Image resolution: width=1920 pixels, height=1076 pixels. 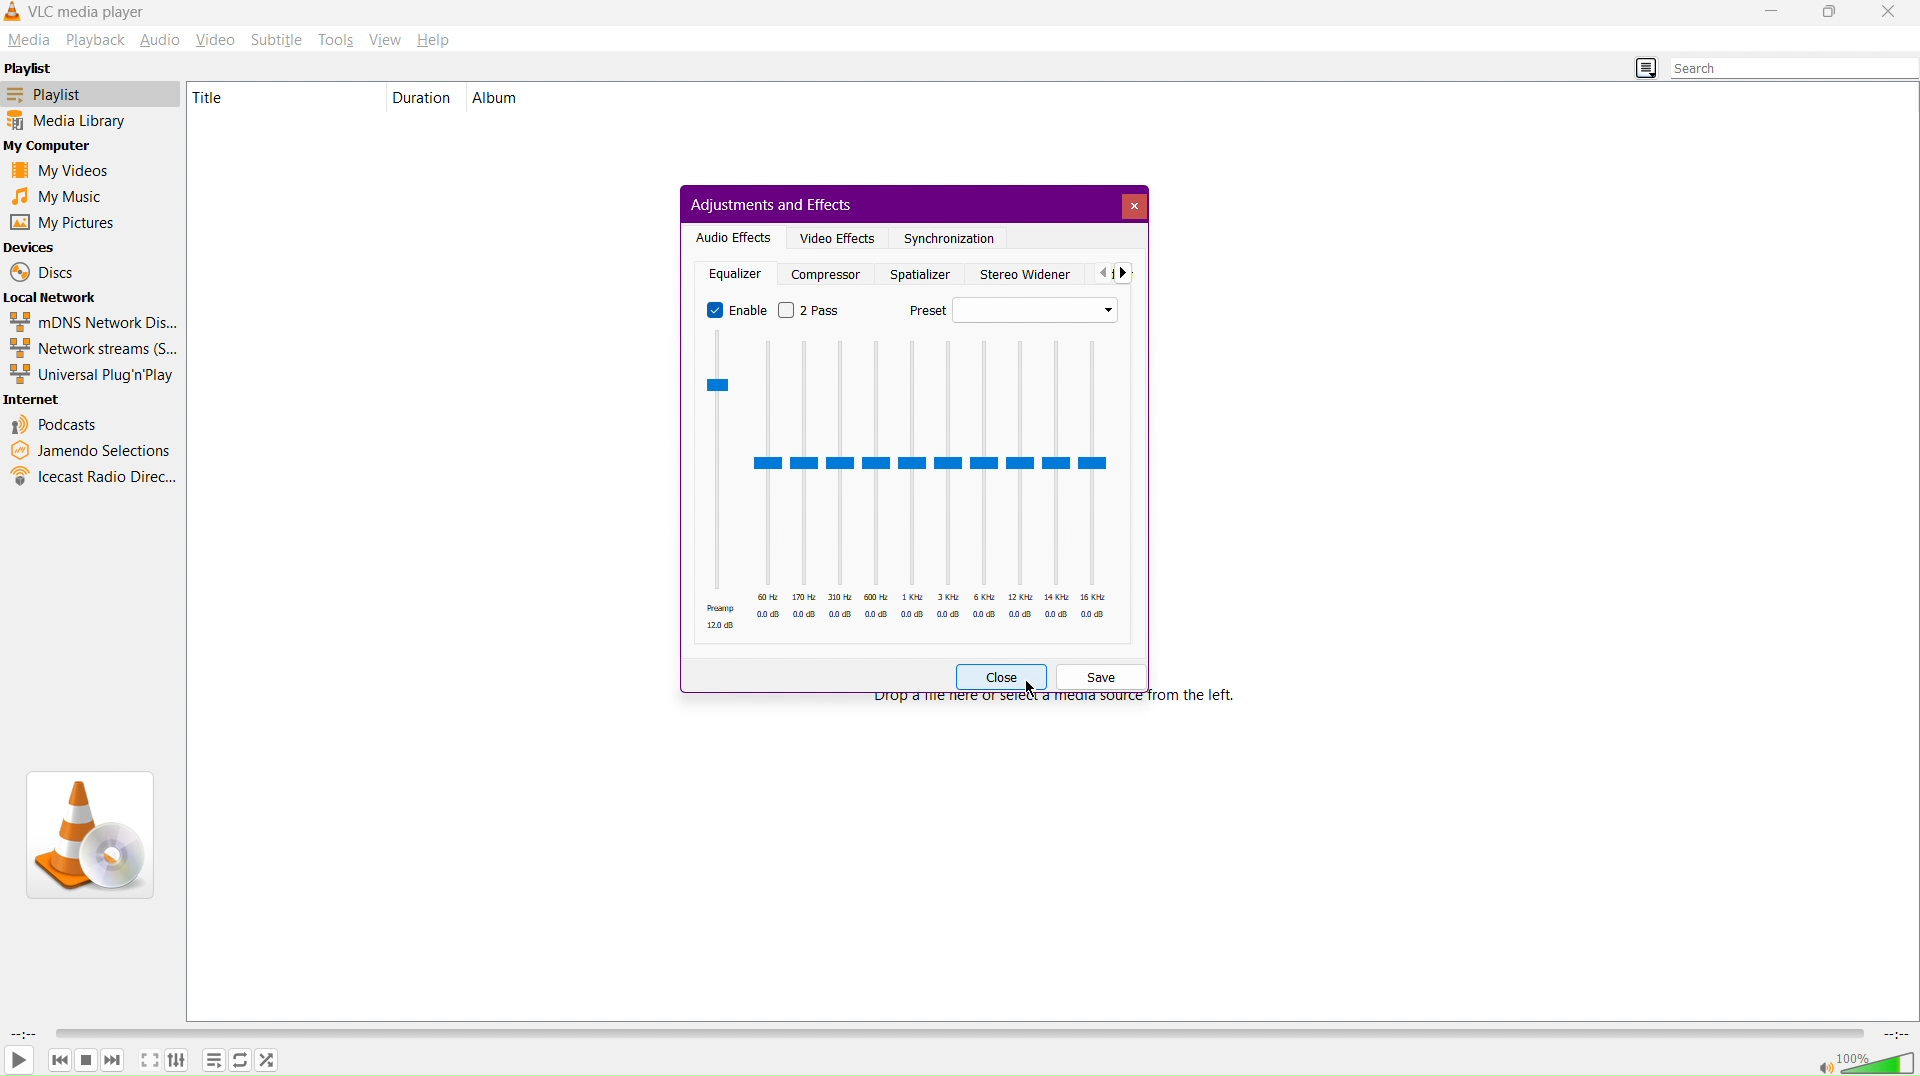 What do you see at coordinates (721, 482) in the screenshot?
I see `Preamp` at bounding box center [721, 482].